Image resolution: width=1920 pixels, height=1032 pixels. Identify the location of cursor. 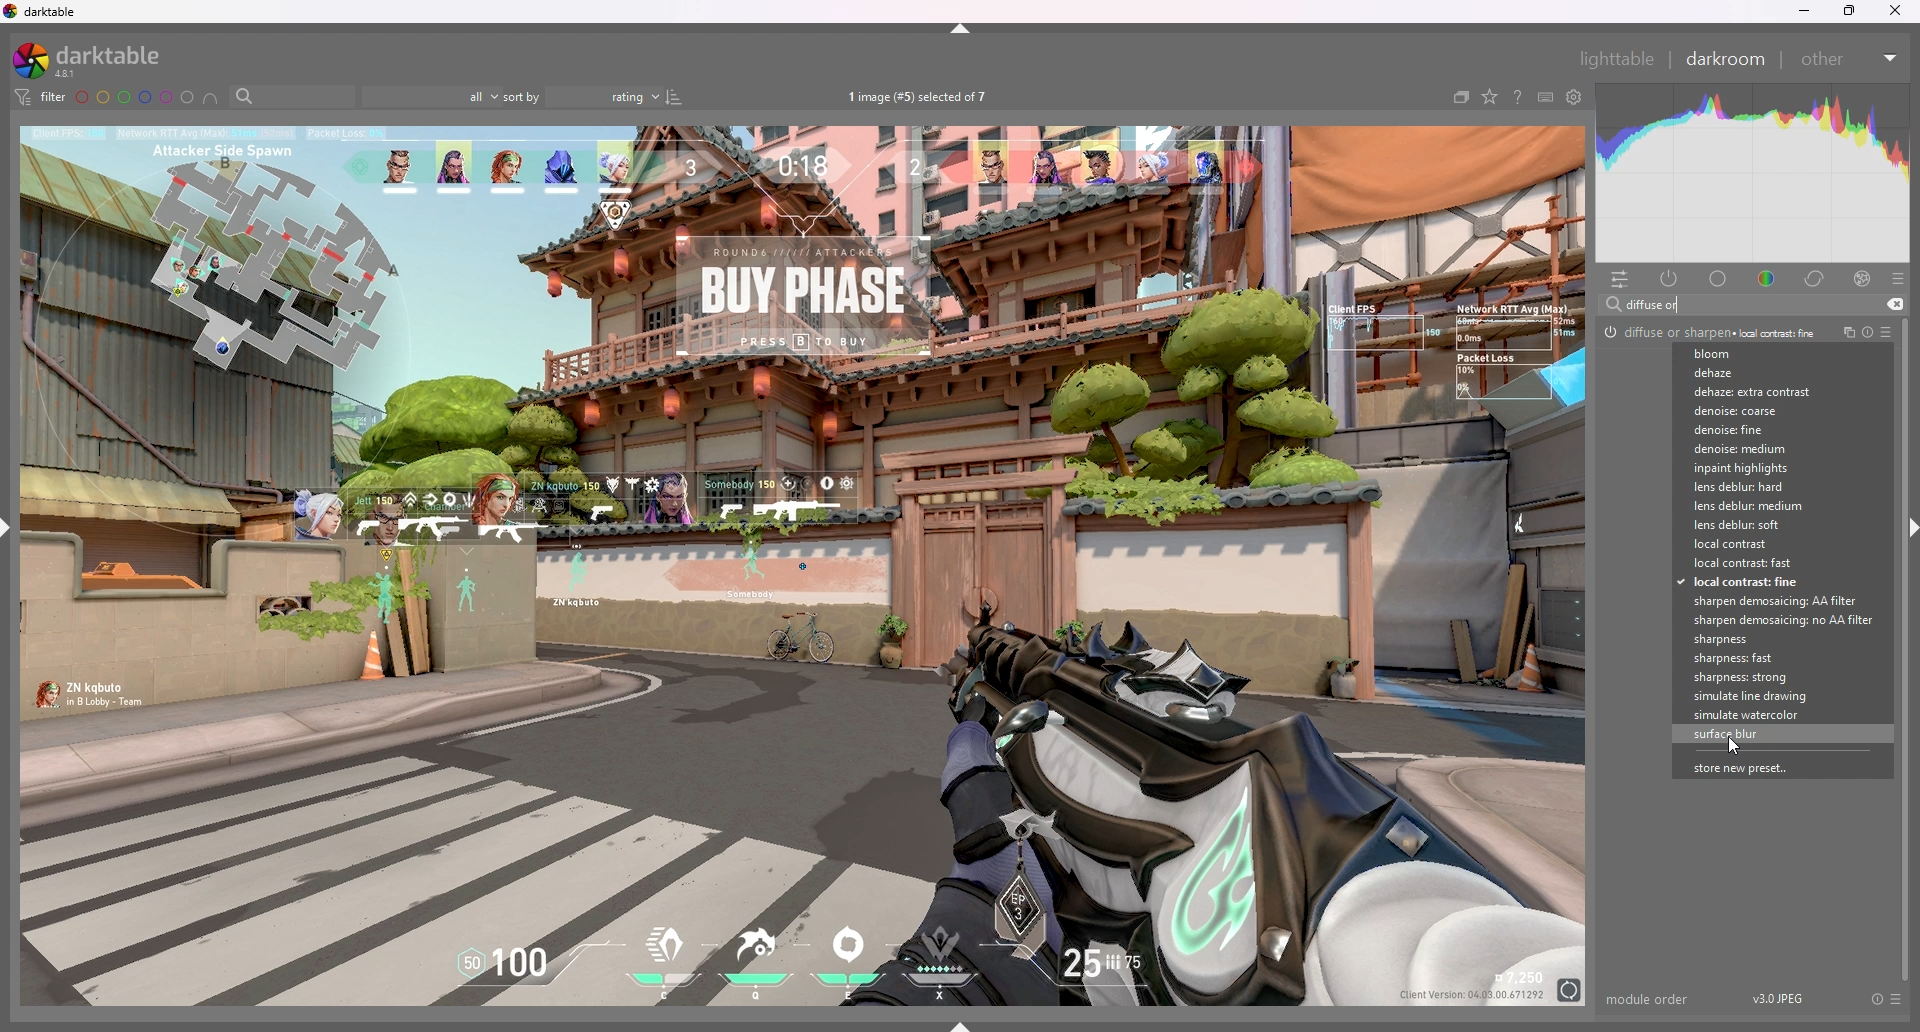
(1730, 745).